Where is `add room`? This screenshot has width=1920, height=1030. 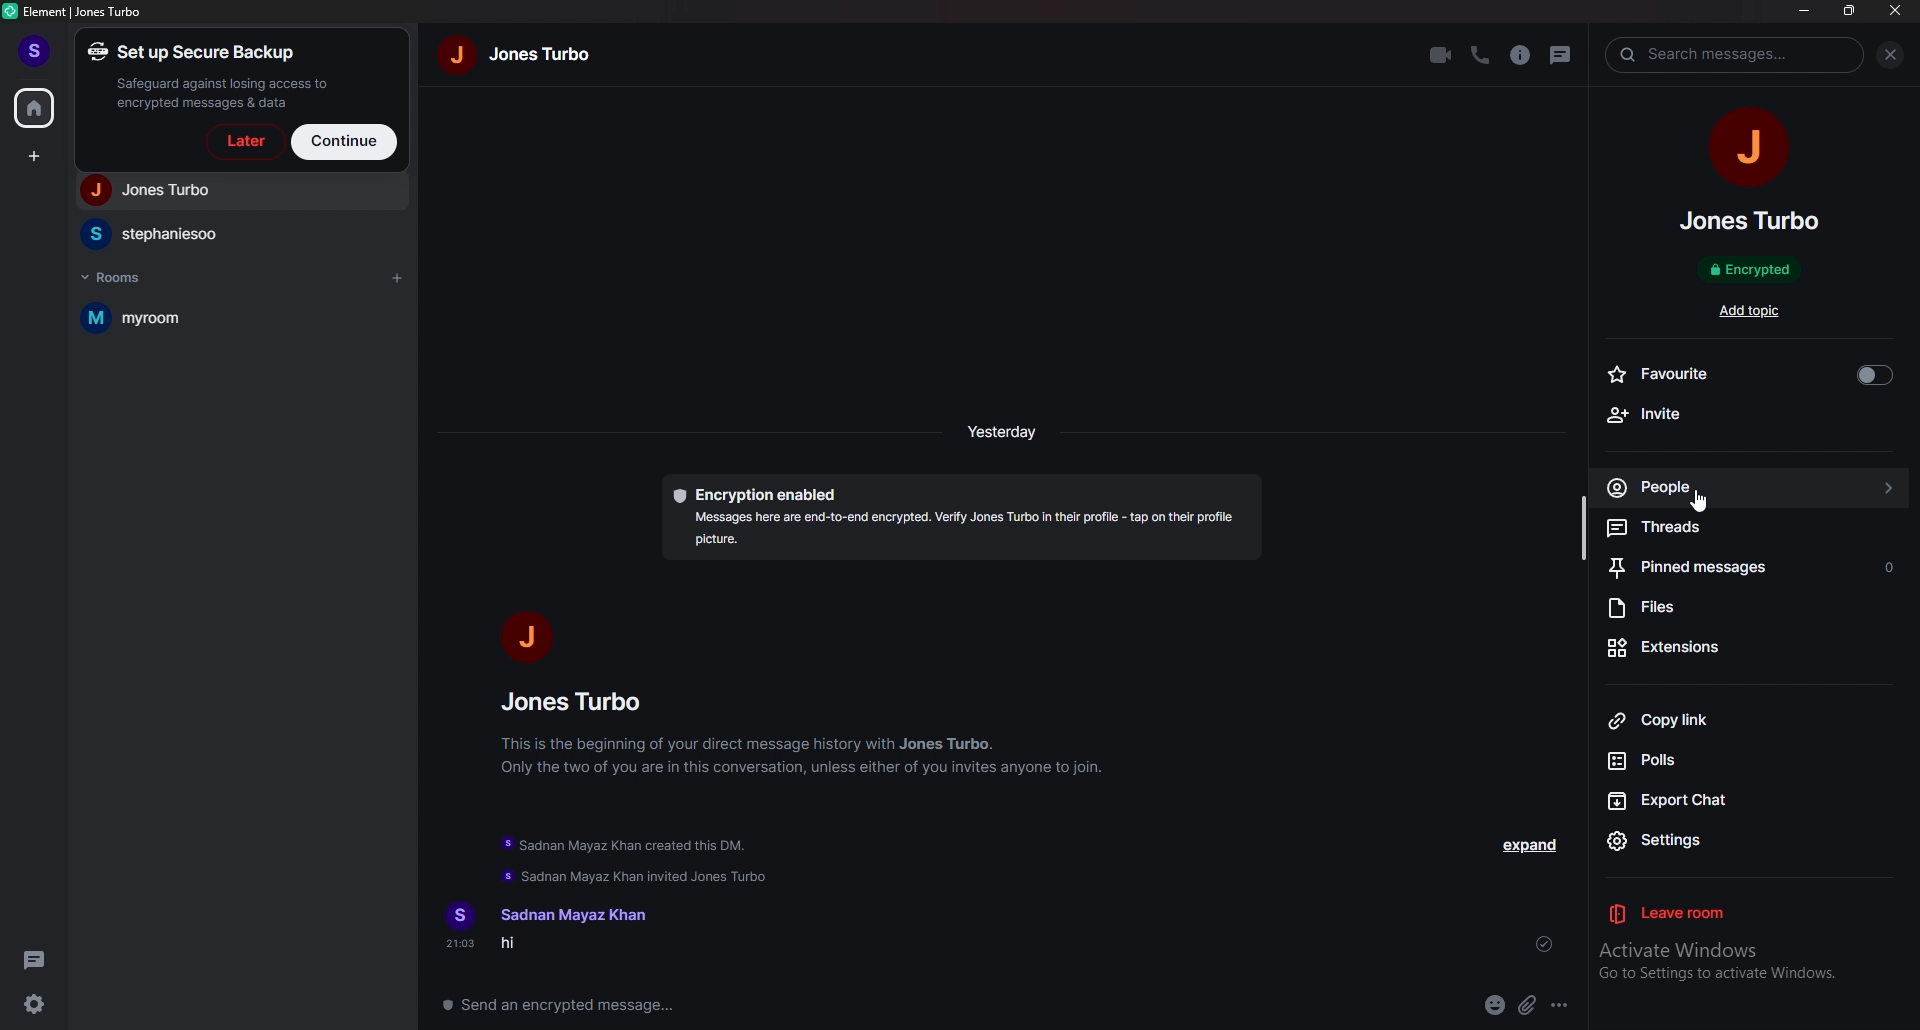
add room is located at coordinates (396, 280).